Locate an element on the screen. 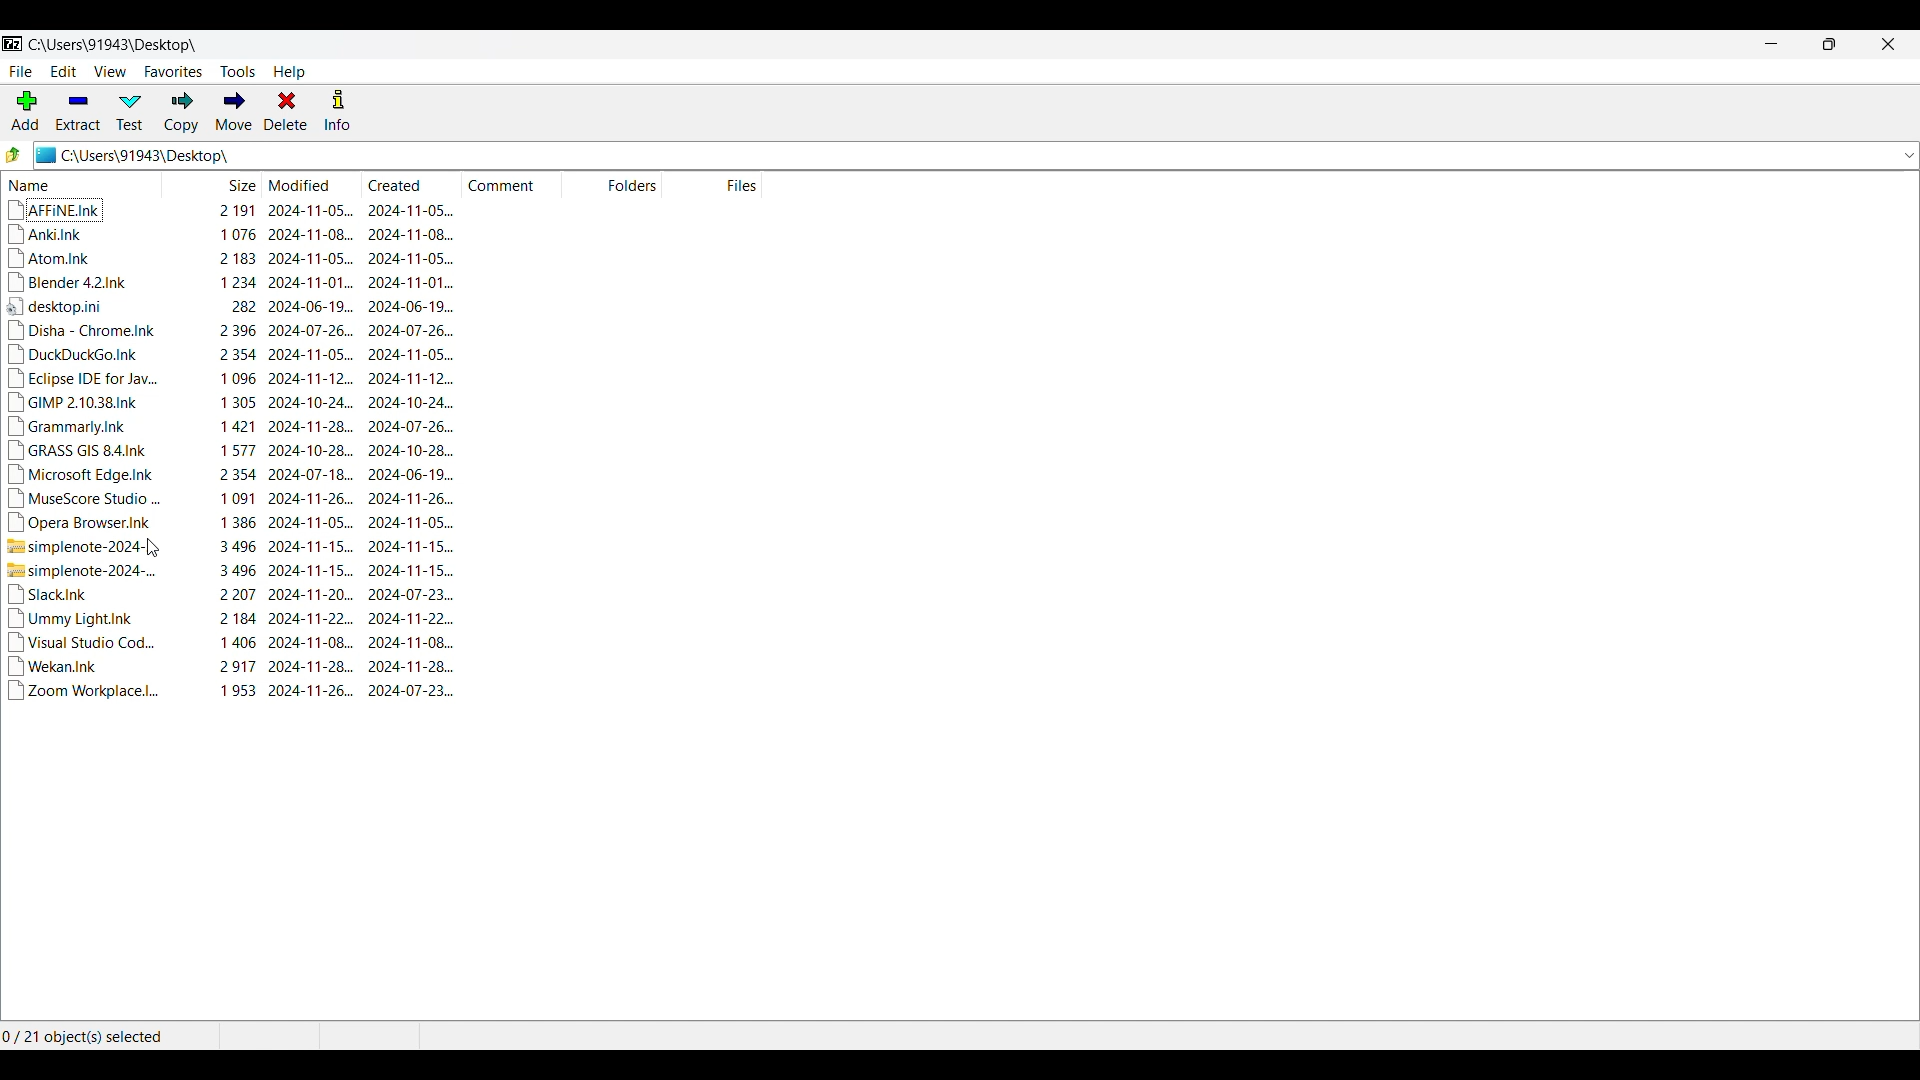 The height and width of the screenshot is (1080, 1920). C:\Users\91943\Desktop\ is located at coordinates (194, 156).